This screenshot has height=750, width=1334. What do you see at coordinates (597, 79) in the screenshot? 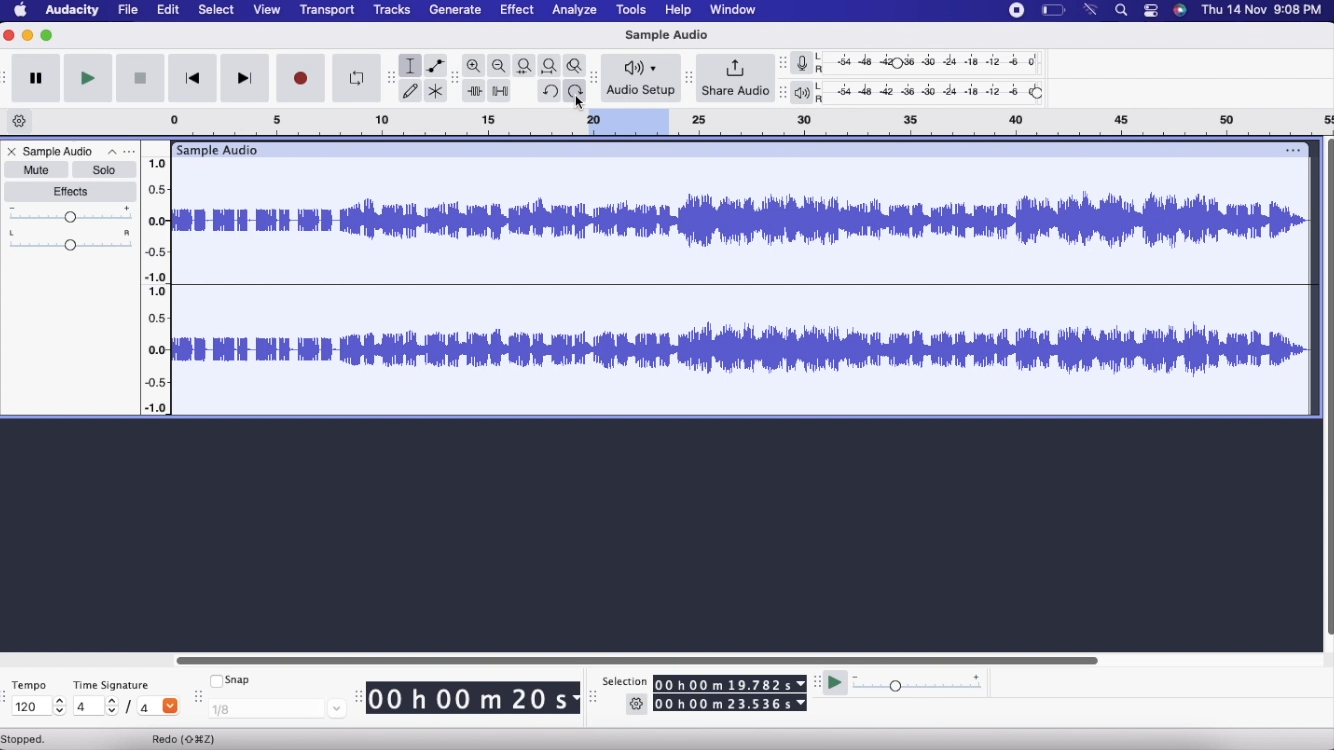
I see `move toolbar` at bounding box center [597, 79].